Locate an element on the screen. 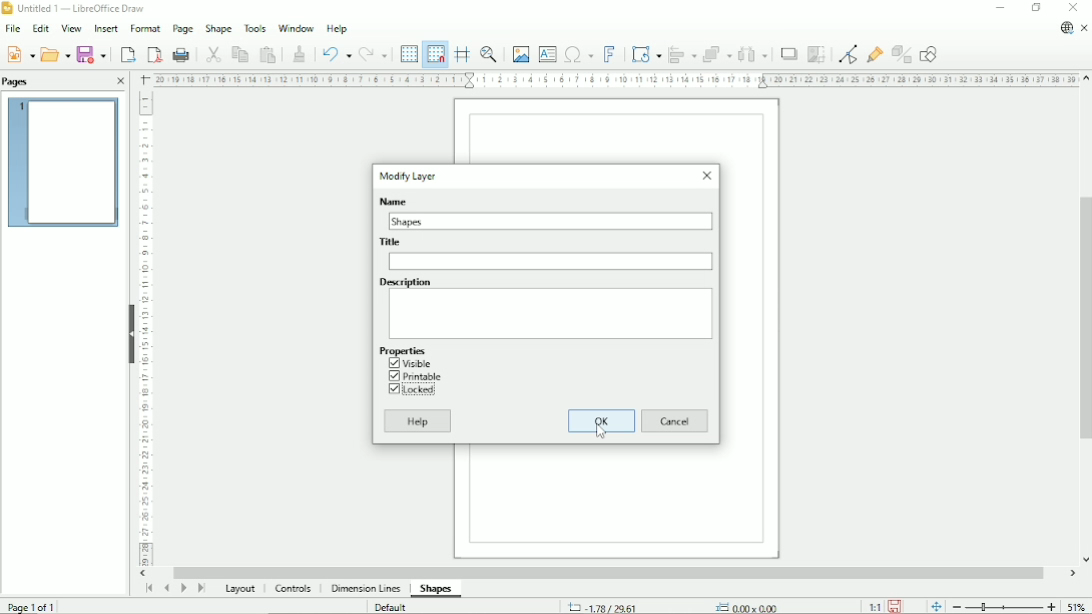 Image resolution: width=1092 pixels, height=614 pixels. Update available is located at coordinates (1064, 29).